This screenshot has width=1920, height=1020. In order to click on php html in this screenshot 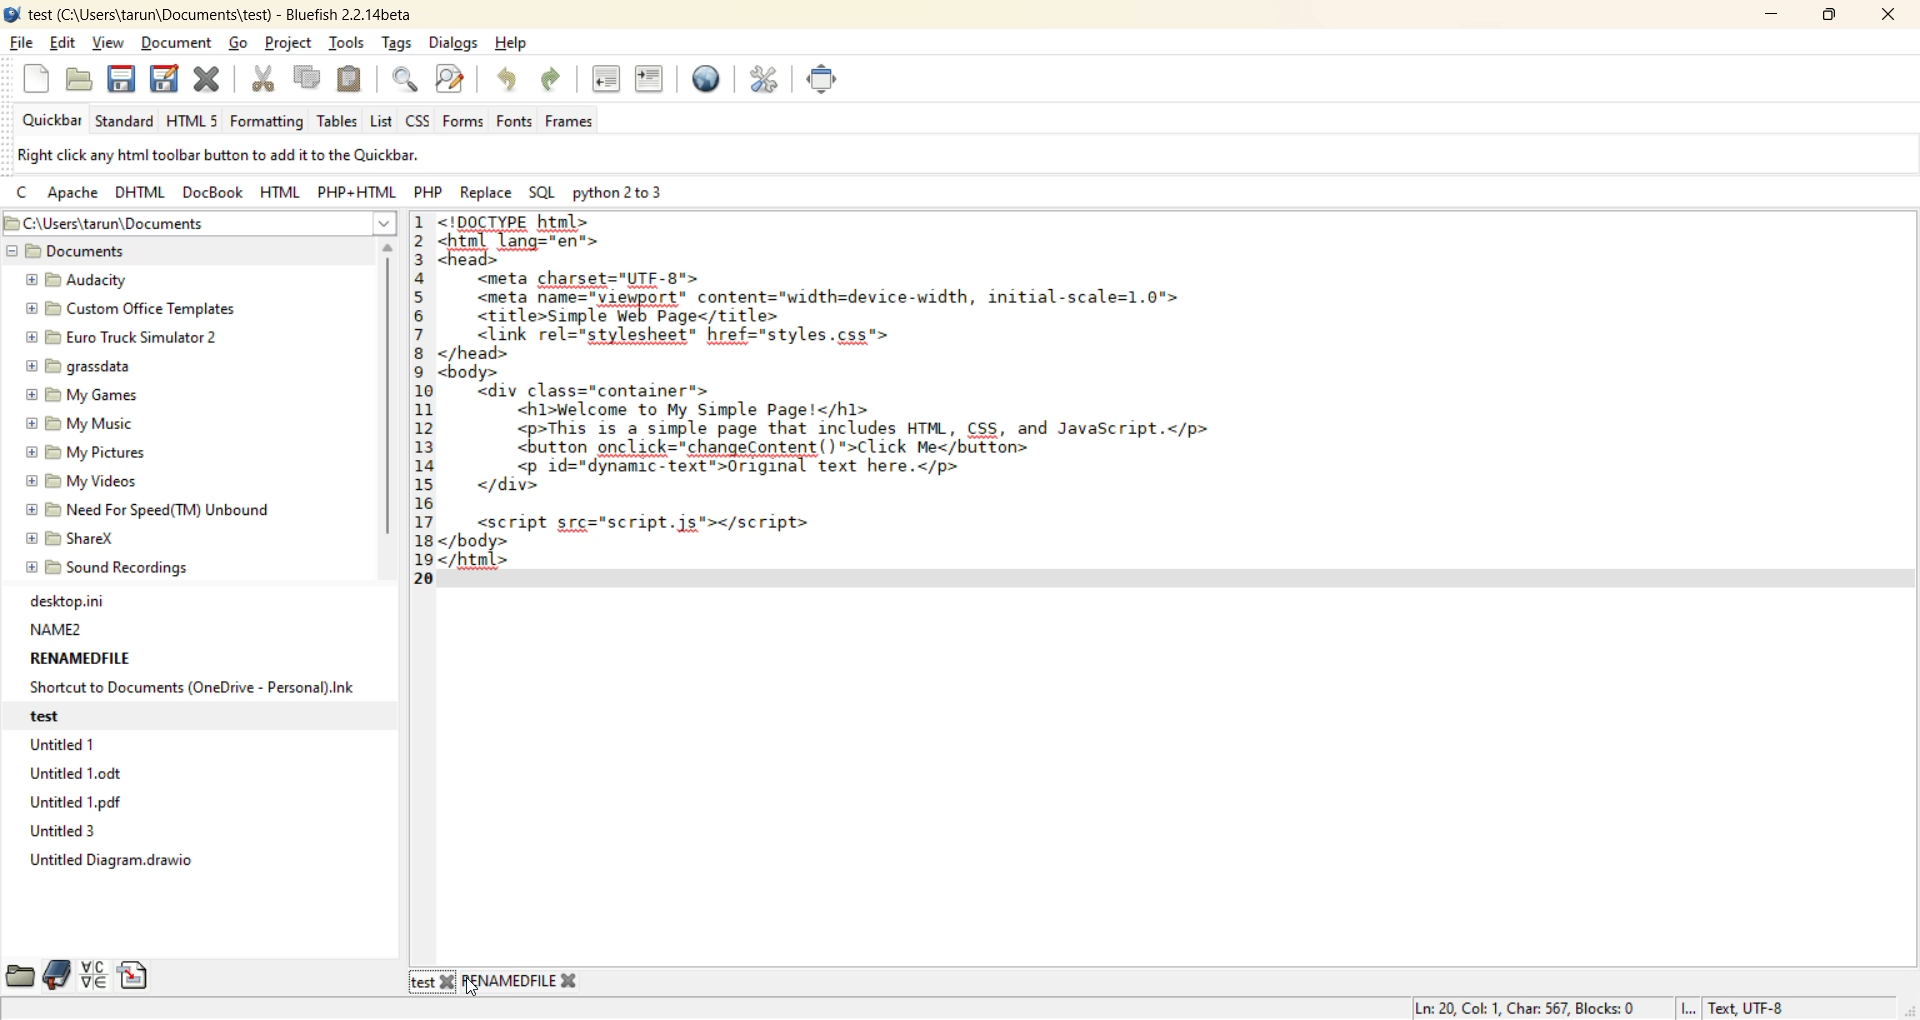, I will do `click(359, 193)`.